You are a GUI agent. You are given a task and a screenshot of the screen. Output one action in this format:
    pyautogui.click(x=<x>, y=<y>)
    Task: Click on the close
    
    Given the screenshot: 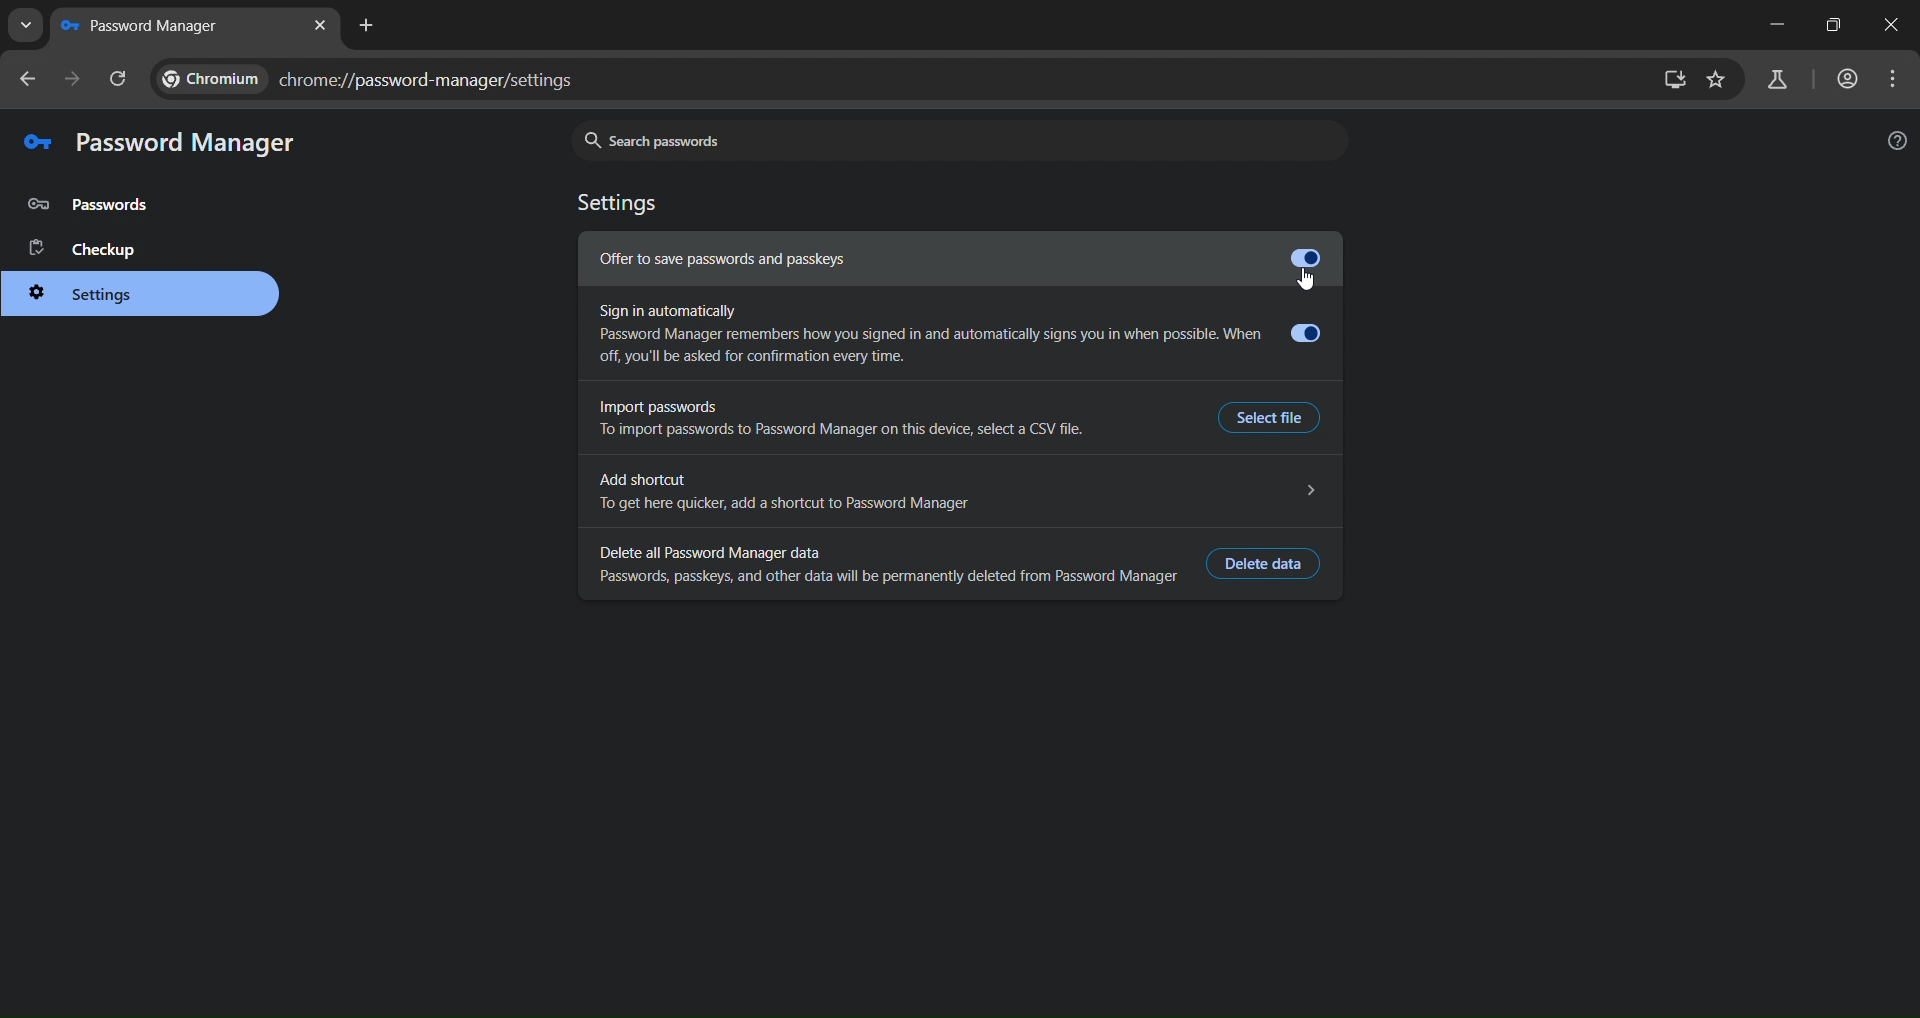 What is the action you would take?
    pyautogui.click(x=1893, y=28)
    